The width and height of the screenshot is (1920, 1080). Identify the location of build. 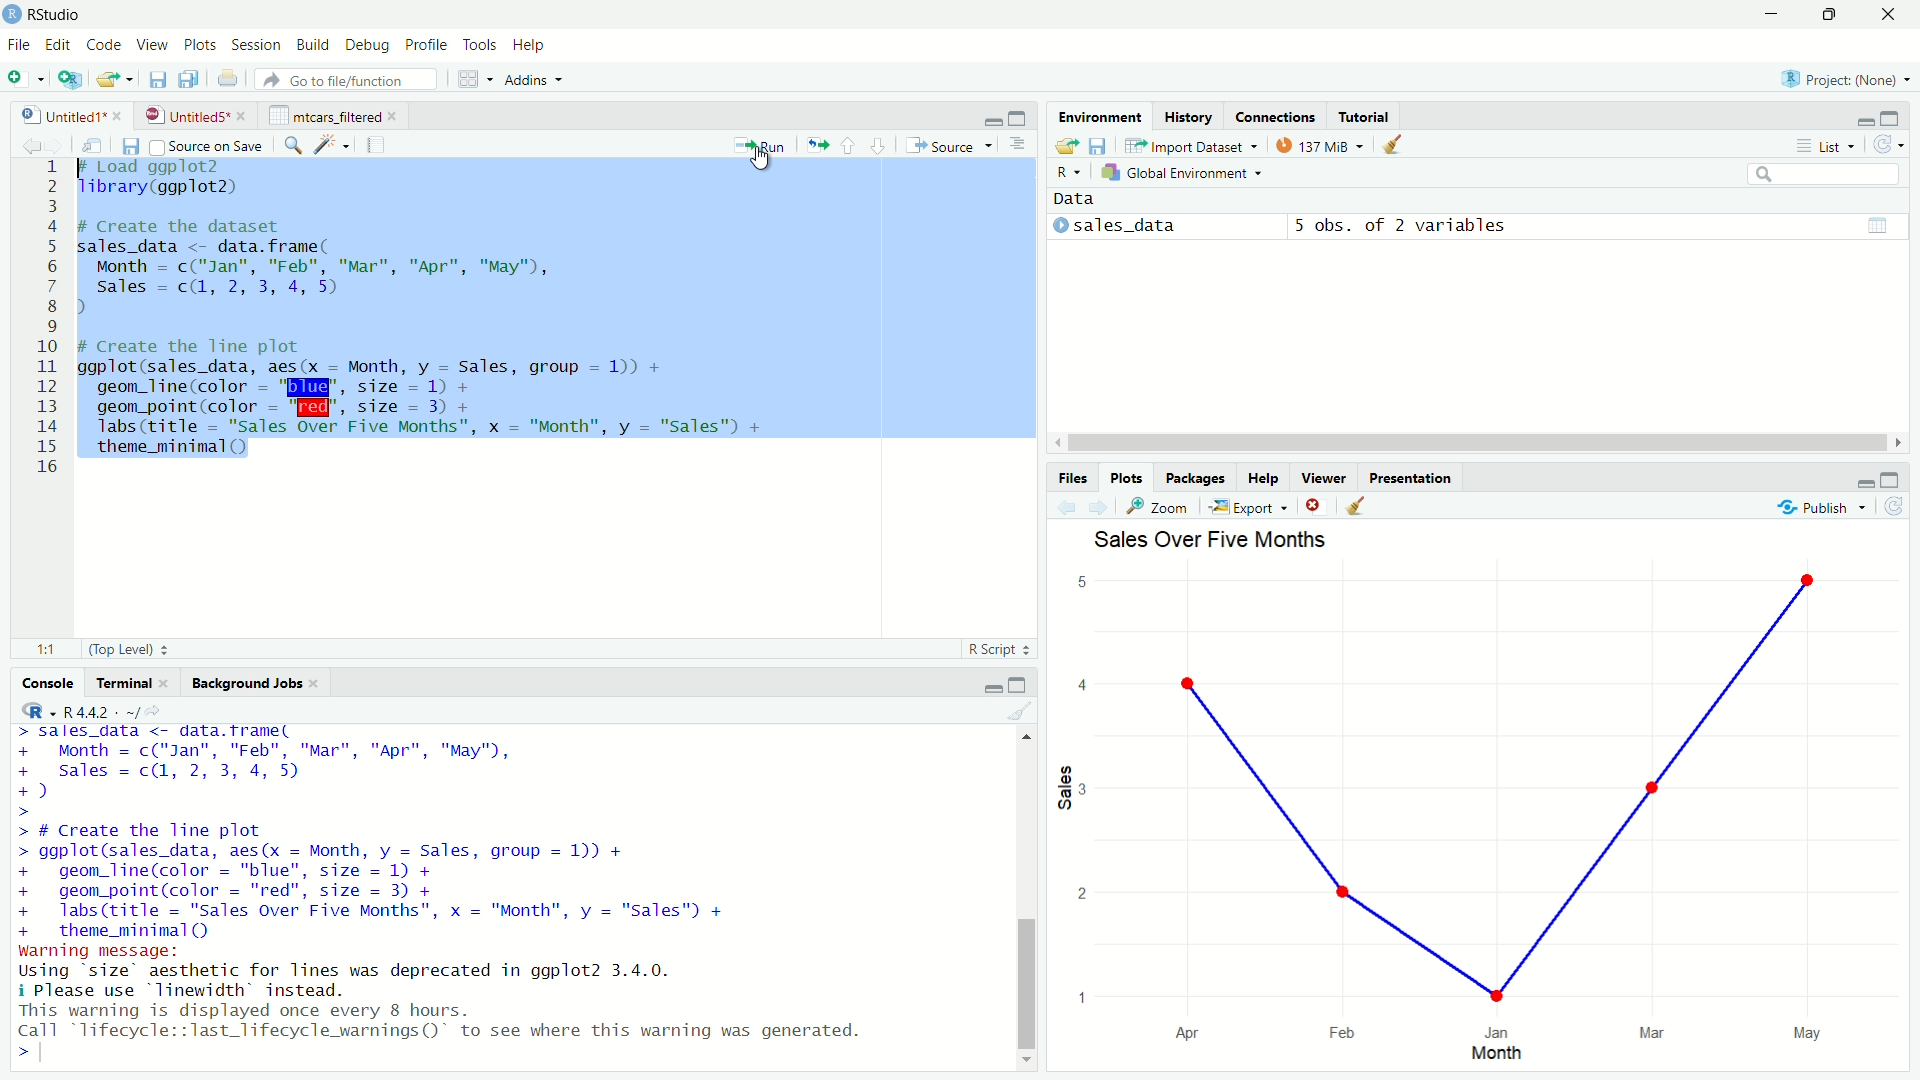
(315, 45).